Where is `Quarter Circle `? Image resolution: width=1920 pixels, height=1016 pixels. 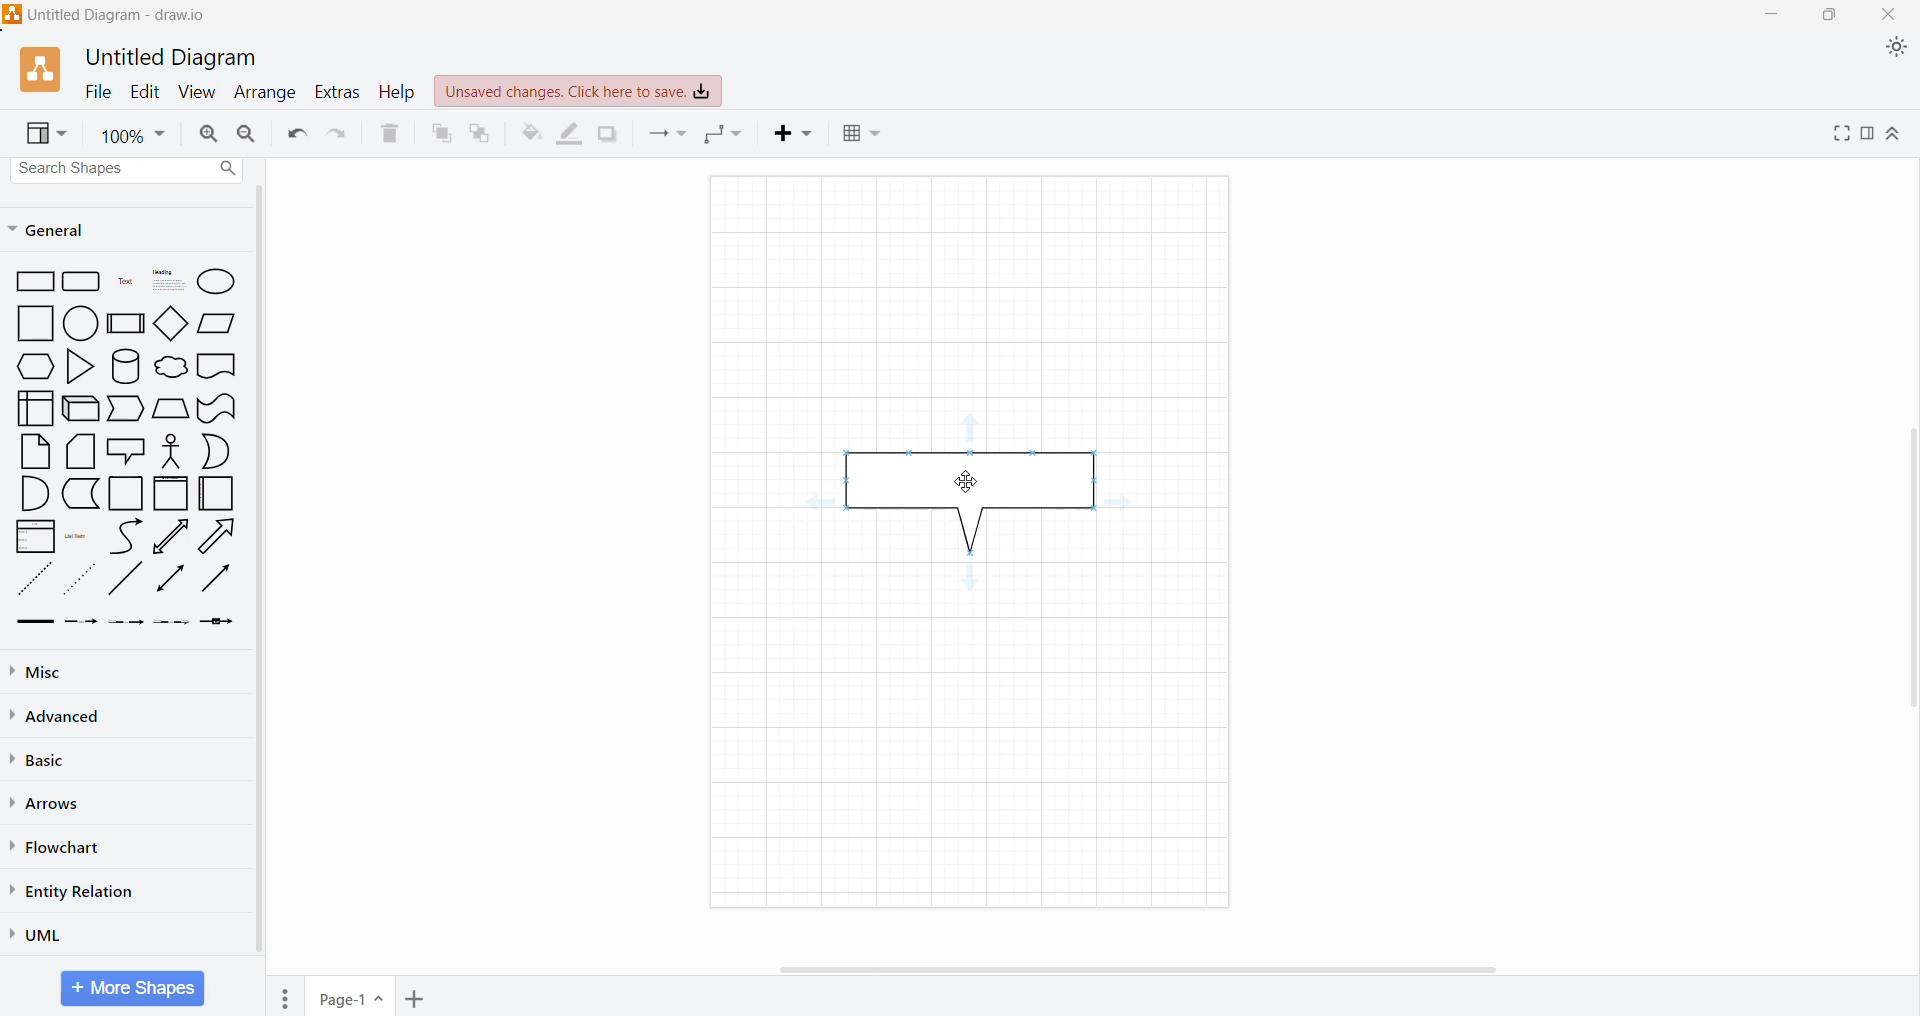
Quarter Circle  is located at coordinates (33, 493).